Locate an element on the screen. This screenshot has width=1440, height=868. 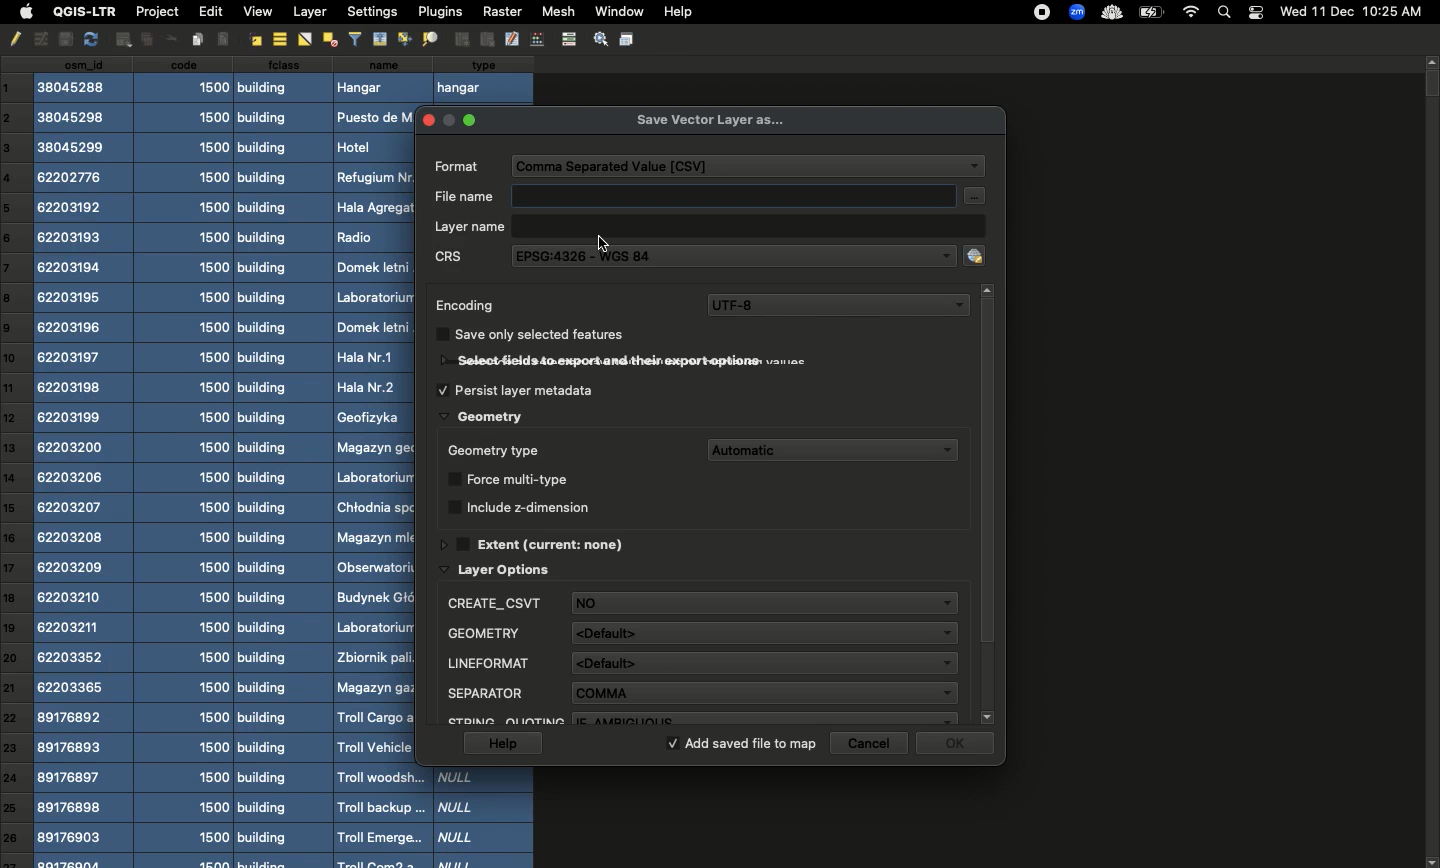
Settings is located at coordinates (598, 38).